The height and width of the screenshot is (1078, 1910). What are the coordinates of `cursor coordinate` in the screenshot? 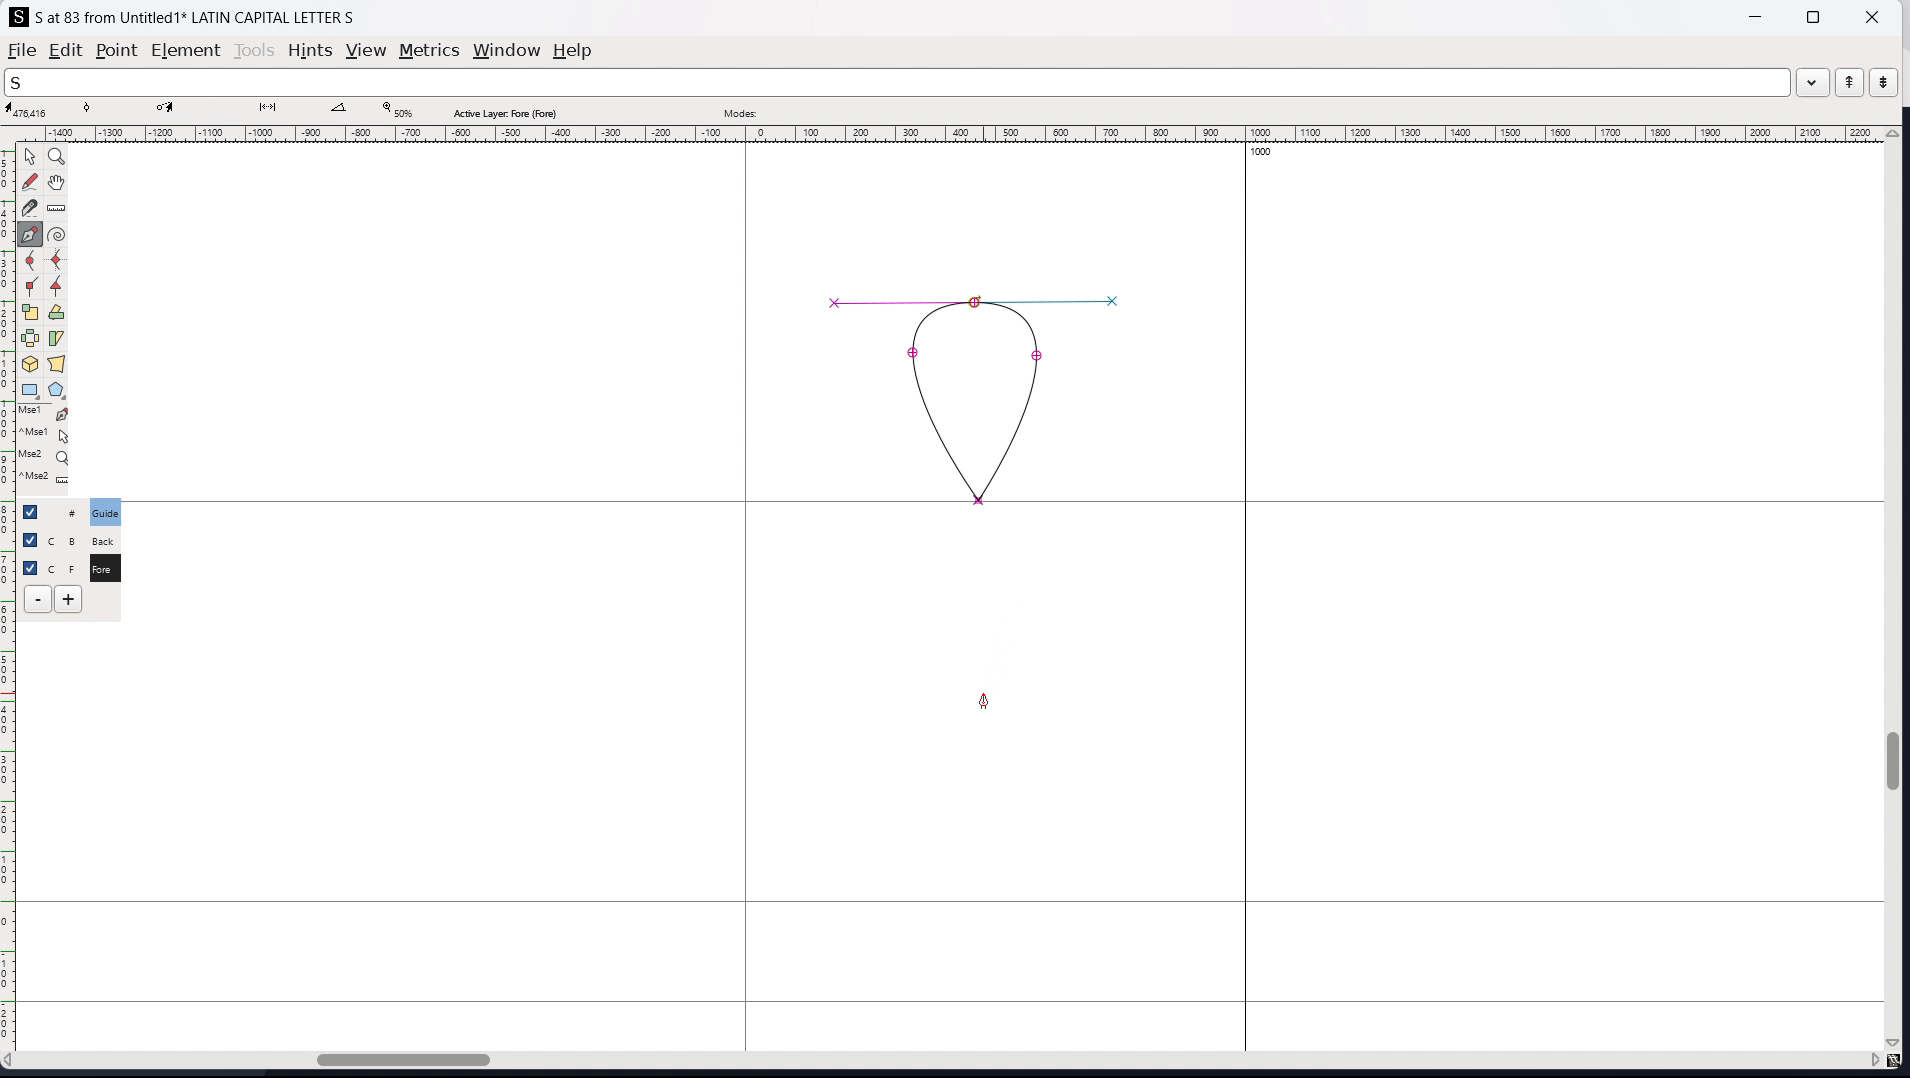 It's located at (33, 111).